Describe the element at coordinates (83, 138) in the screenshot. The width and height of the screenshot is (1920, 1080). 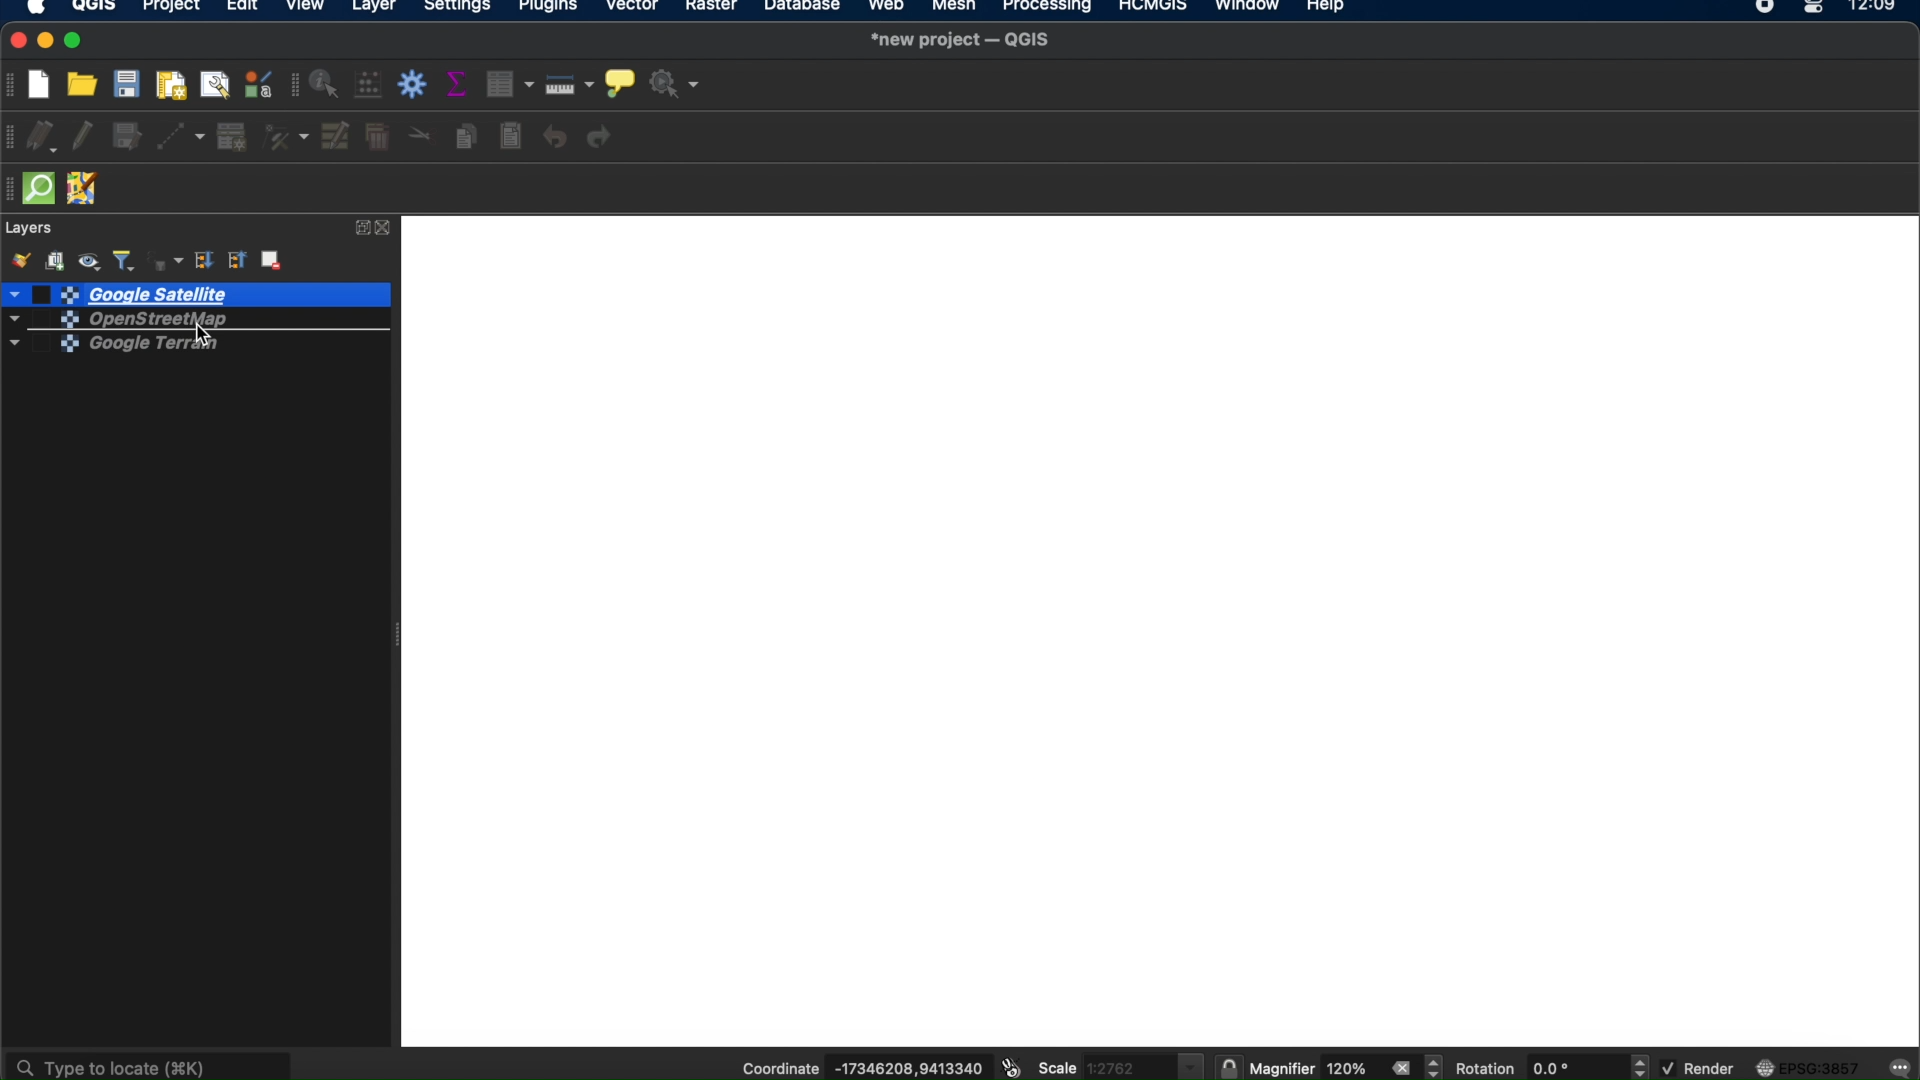
I see `toggle editing` at that location.